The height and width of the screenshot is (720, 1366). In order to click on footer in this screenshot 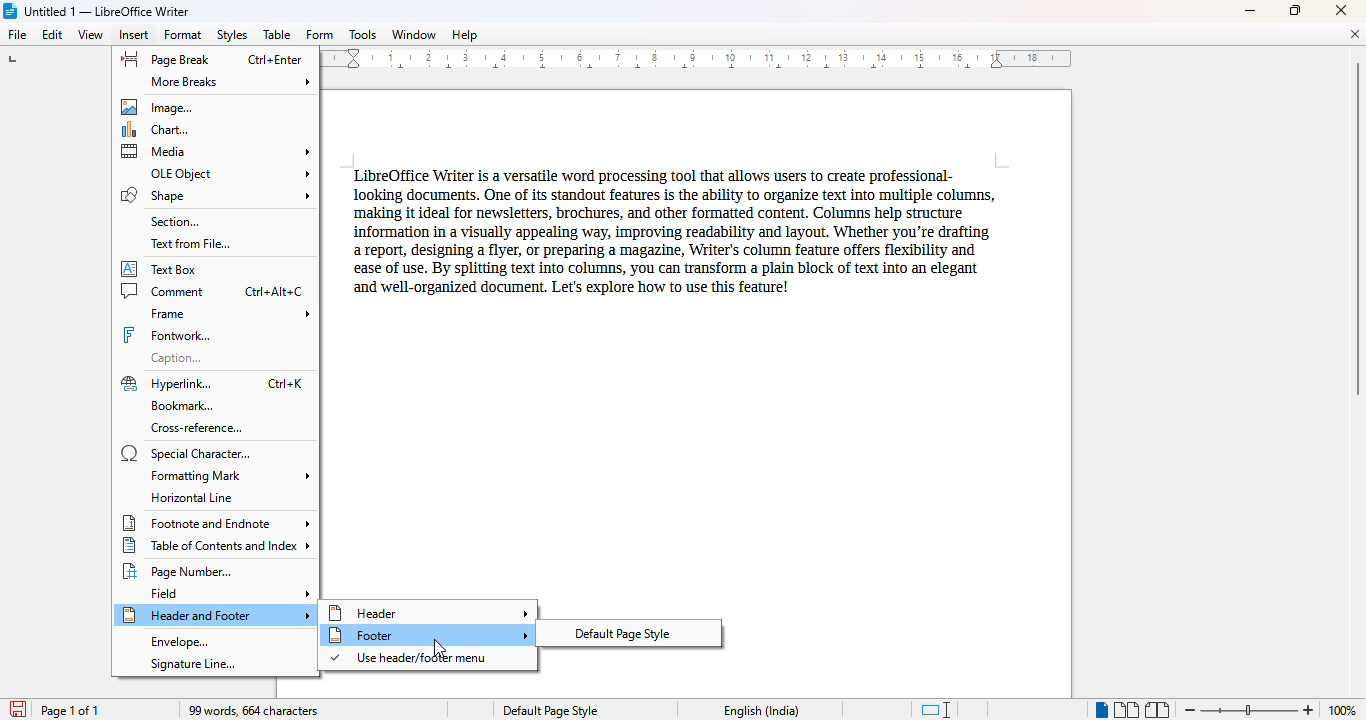, I will do `click(427, 635)`.